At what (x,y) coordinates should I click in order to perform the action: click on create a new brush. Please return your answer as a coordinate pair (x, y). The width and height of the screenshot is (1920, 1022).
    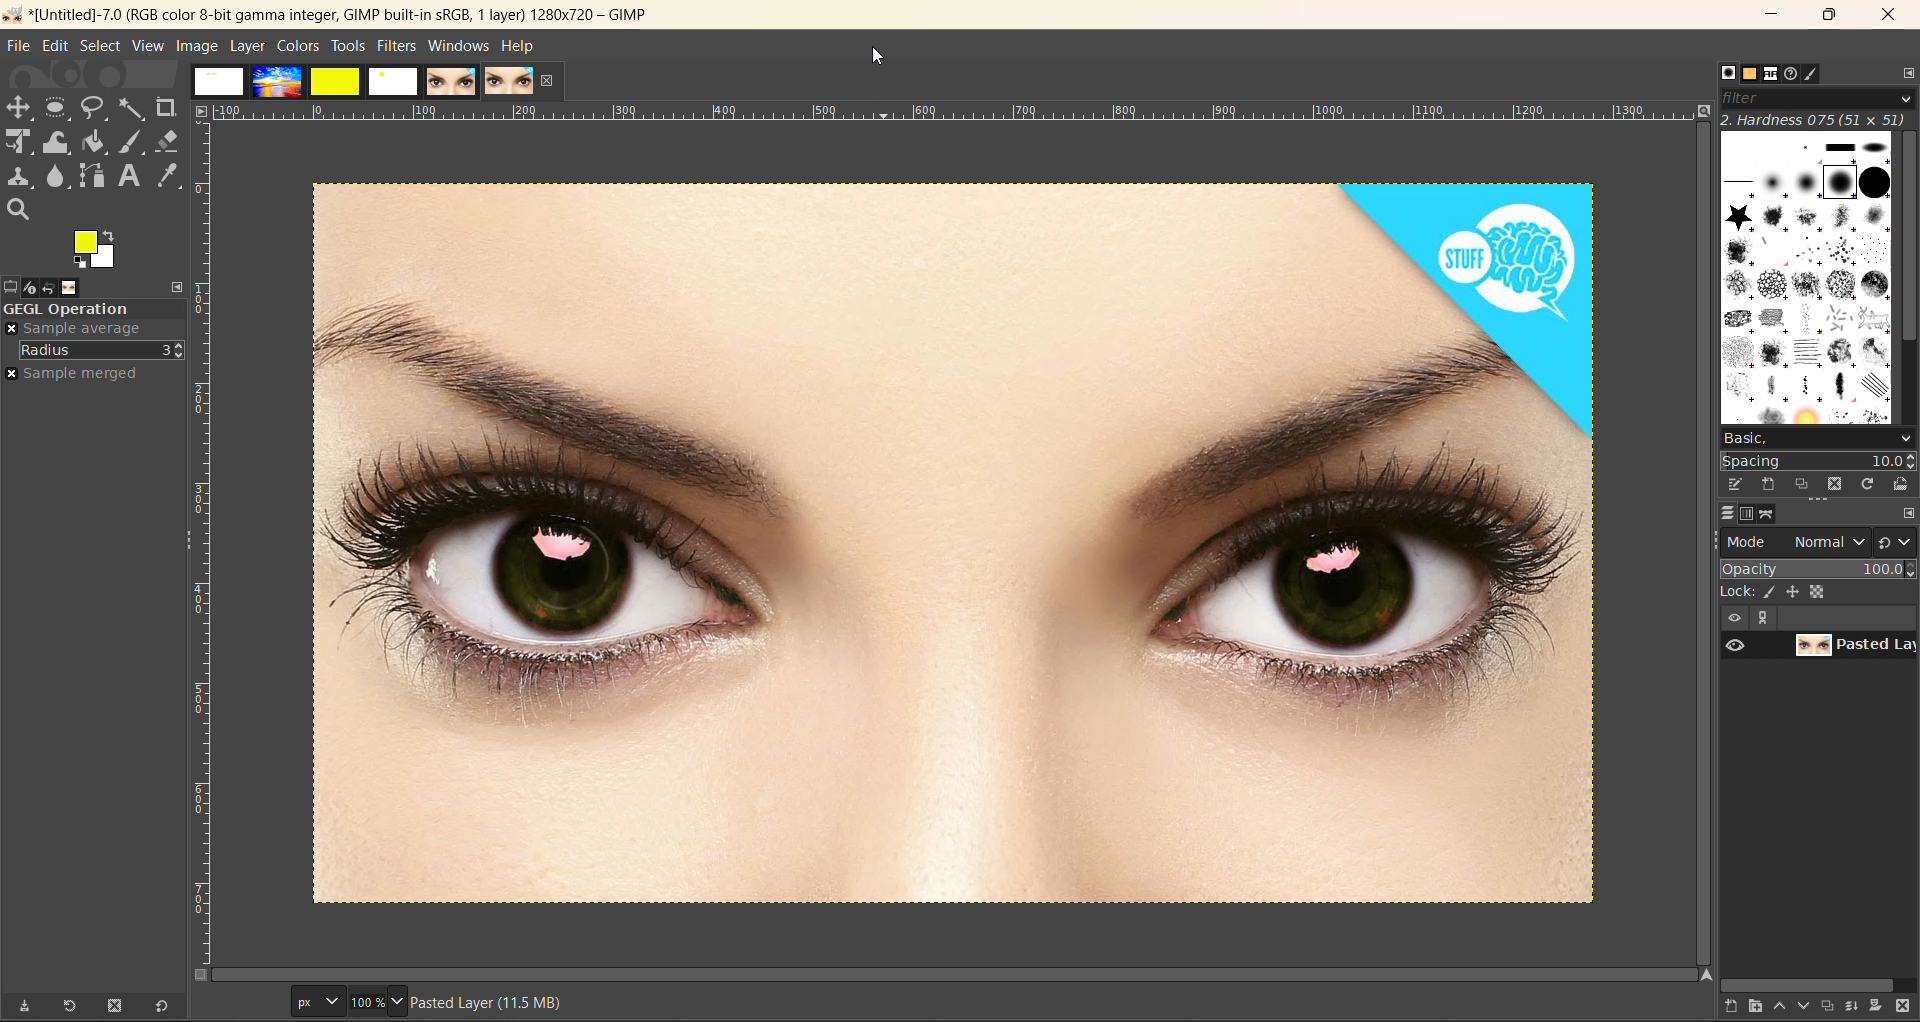
    Looking at the image, I should click on (1768, 484).